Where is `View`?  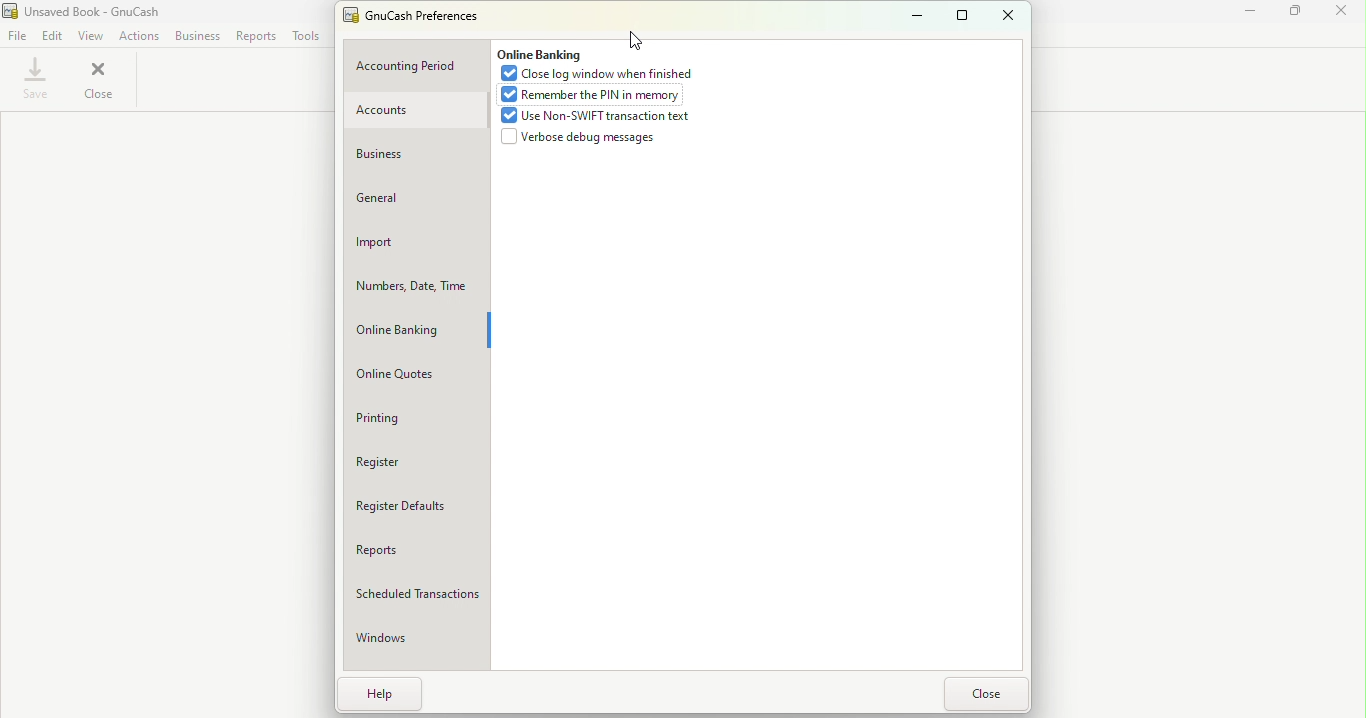
View is located at coordinates (89, 35).